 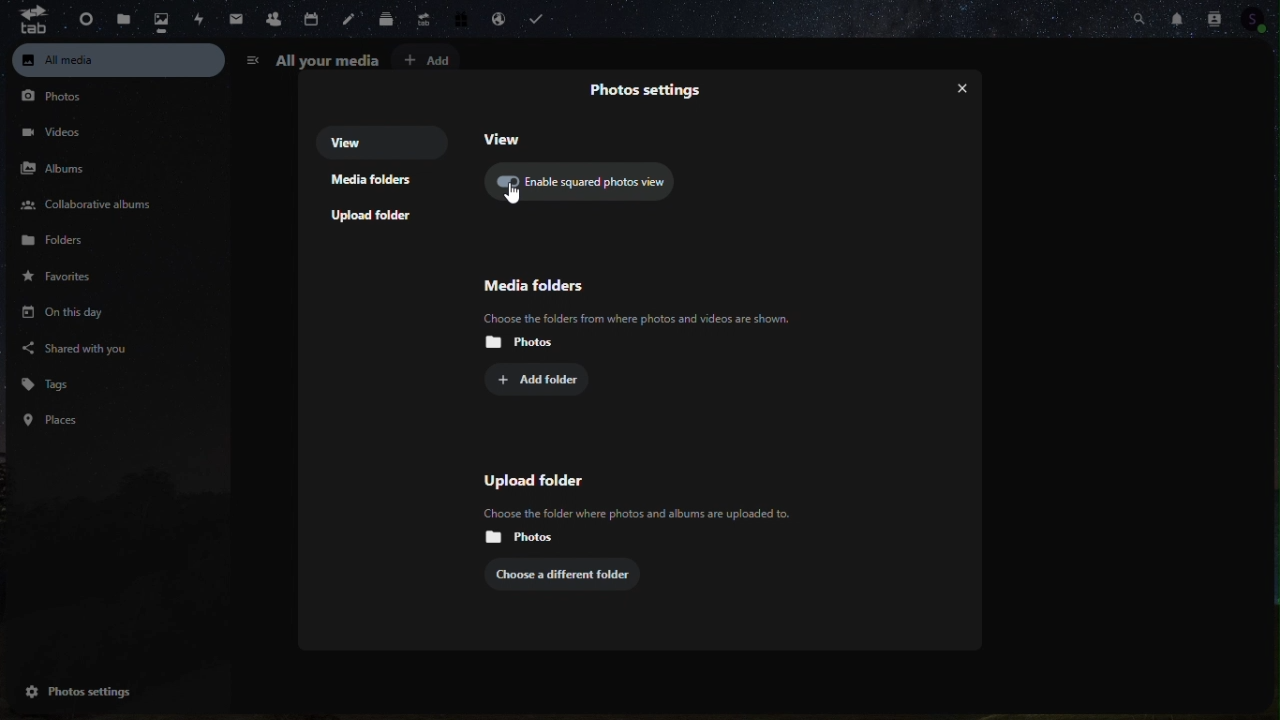 What do you see at coordinates (589, 185) in the screenshot?
I see `Enable squared photo view` at bounding box center [589, 185].